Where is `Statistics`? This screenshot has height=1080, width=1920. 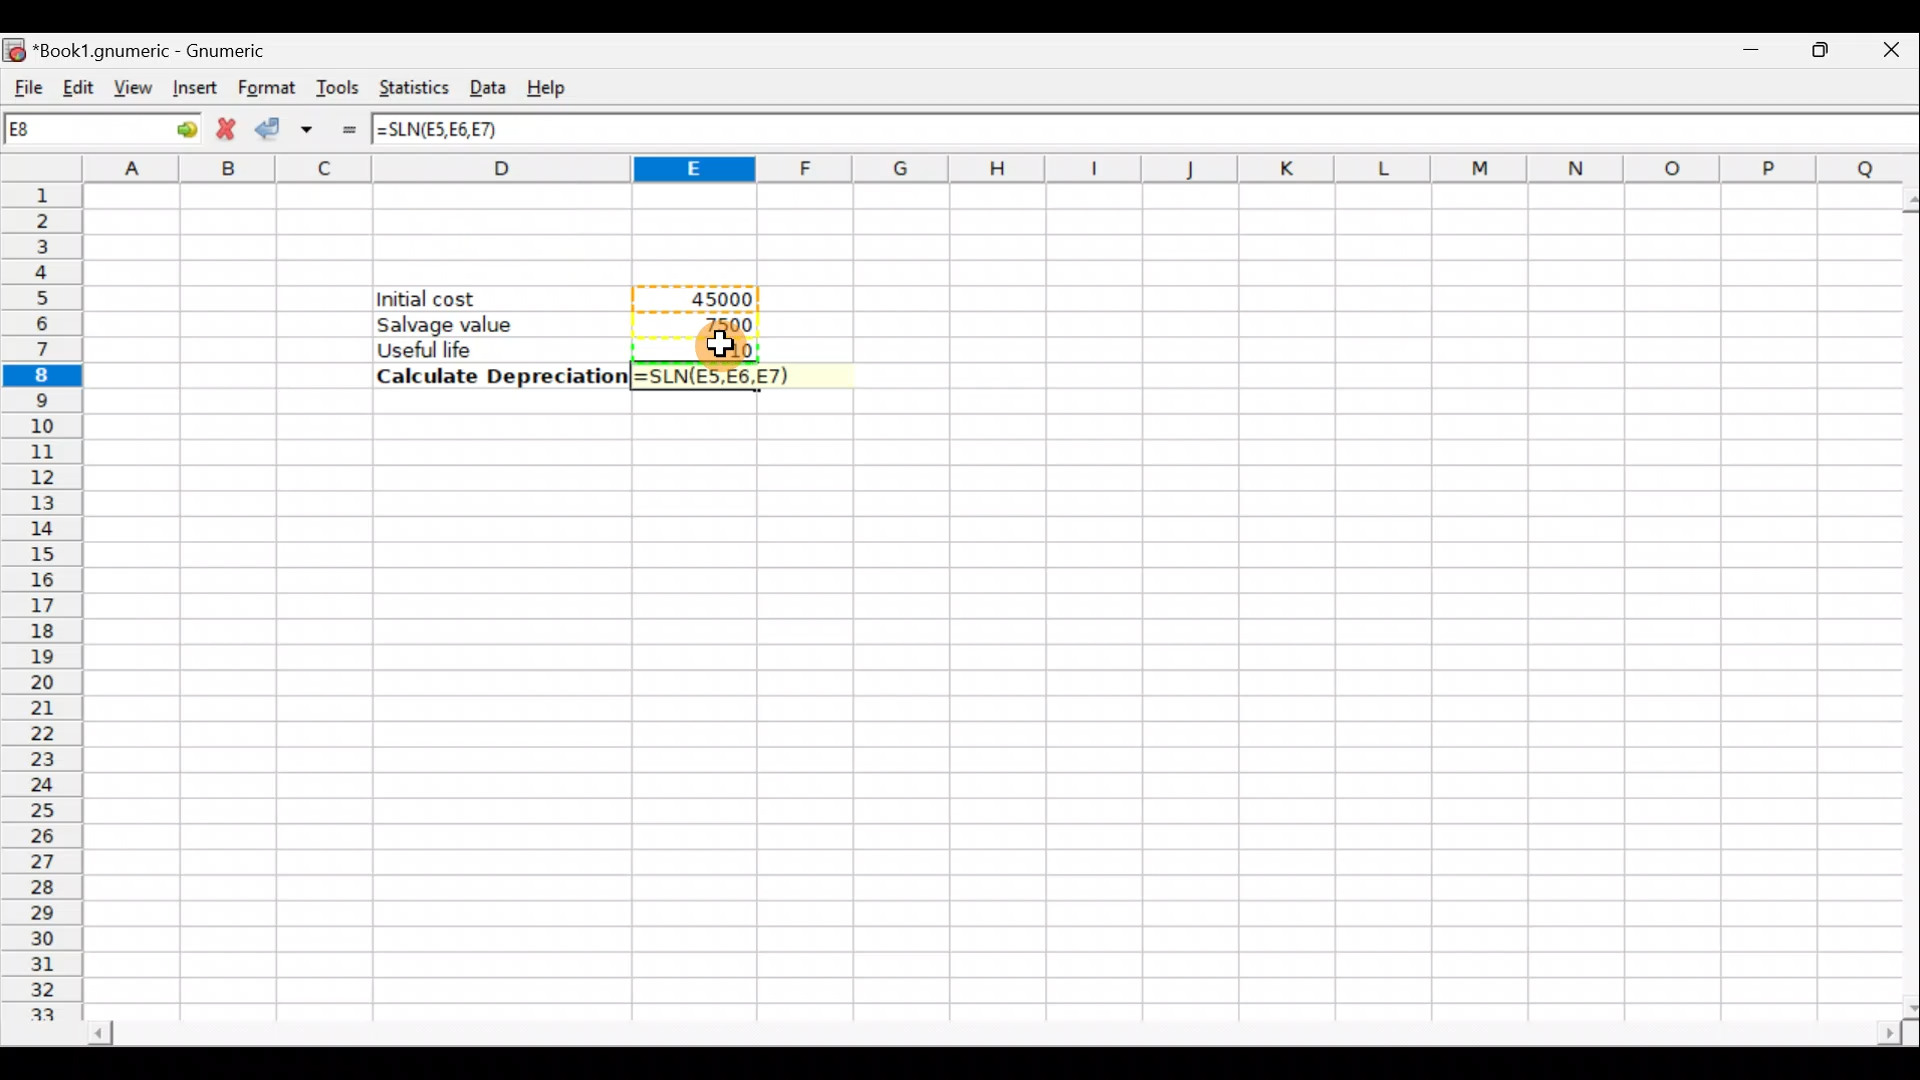 Statistics is located at coordinates (414, 83).